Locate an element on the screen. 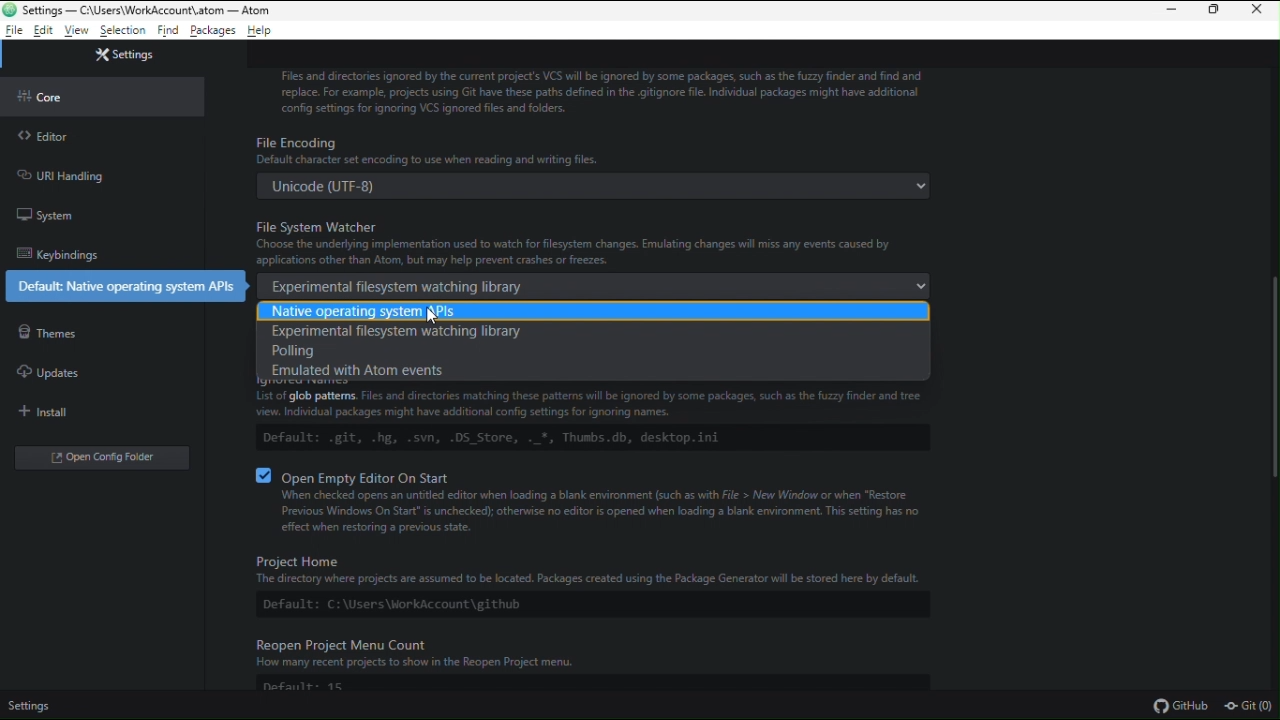 The width and height of the screenshot is (1280, 720). Systems is located at coordinates (46, 217).